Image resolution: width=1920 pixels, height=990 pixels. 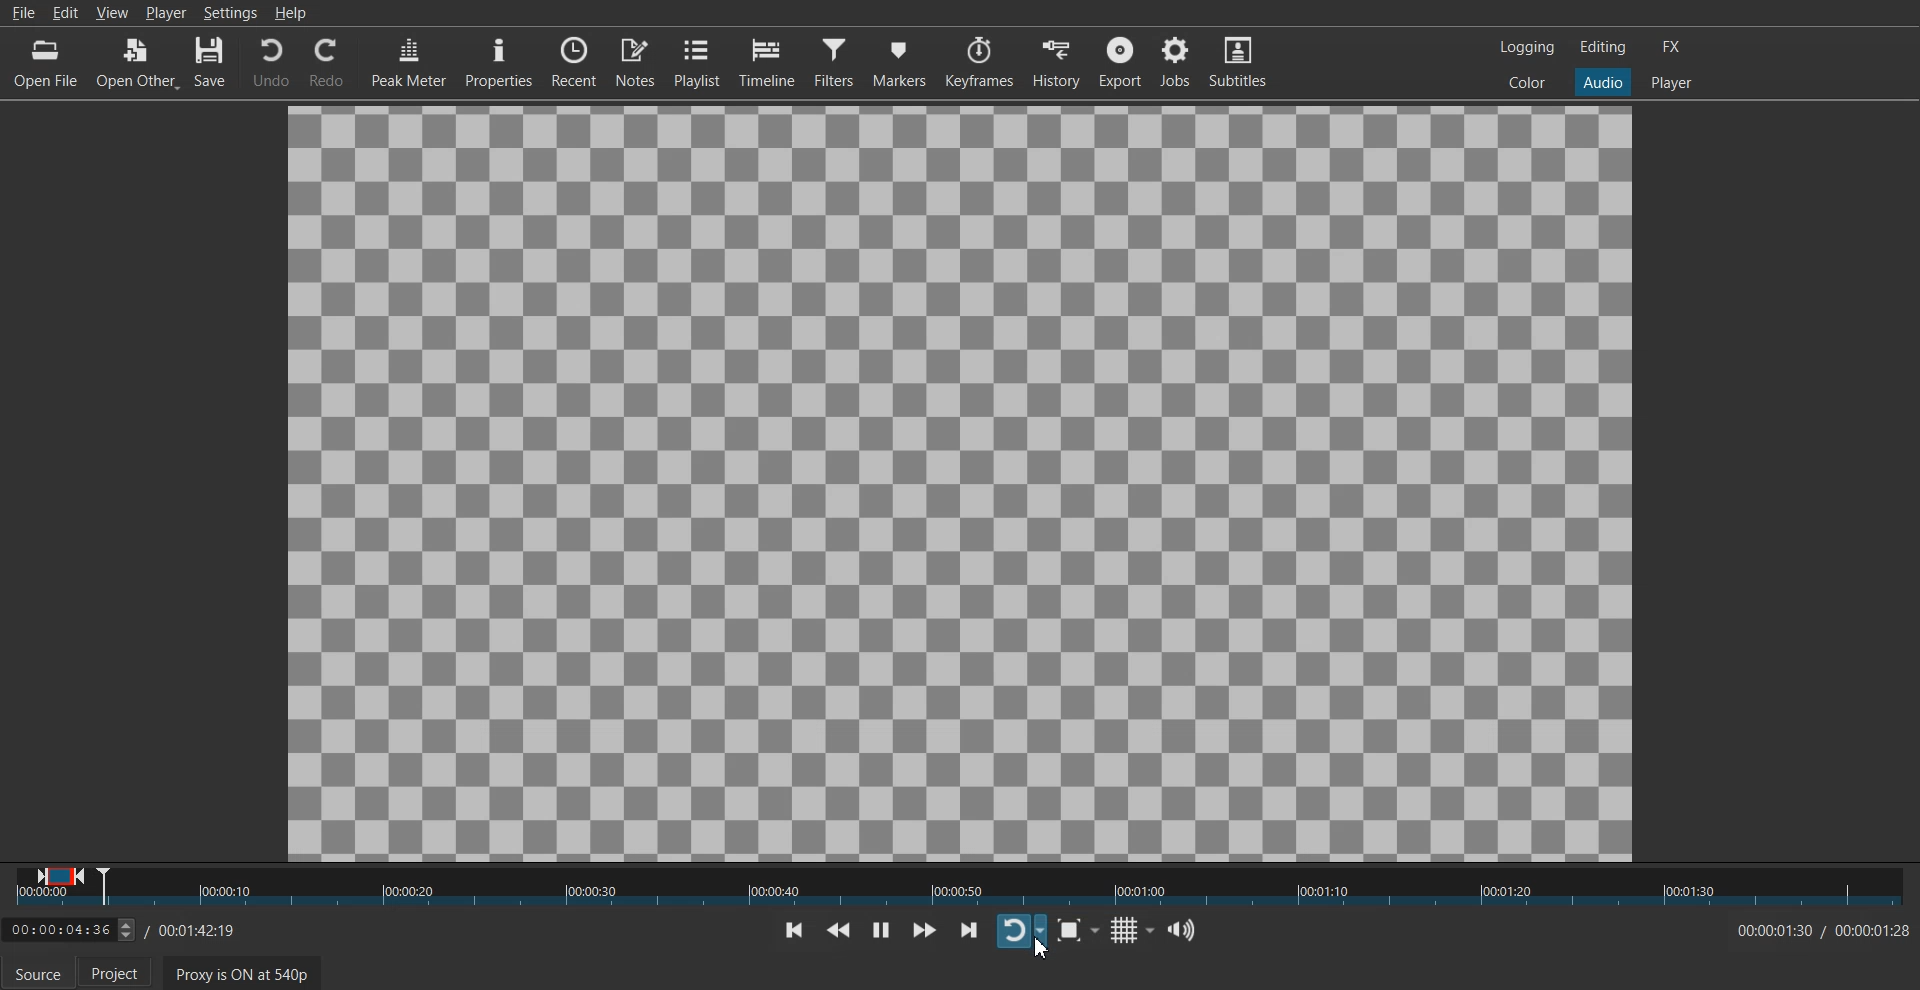 I want to click on Open Other, so click(x=138, y=62).